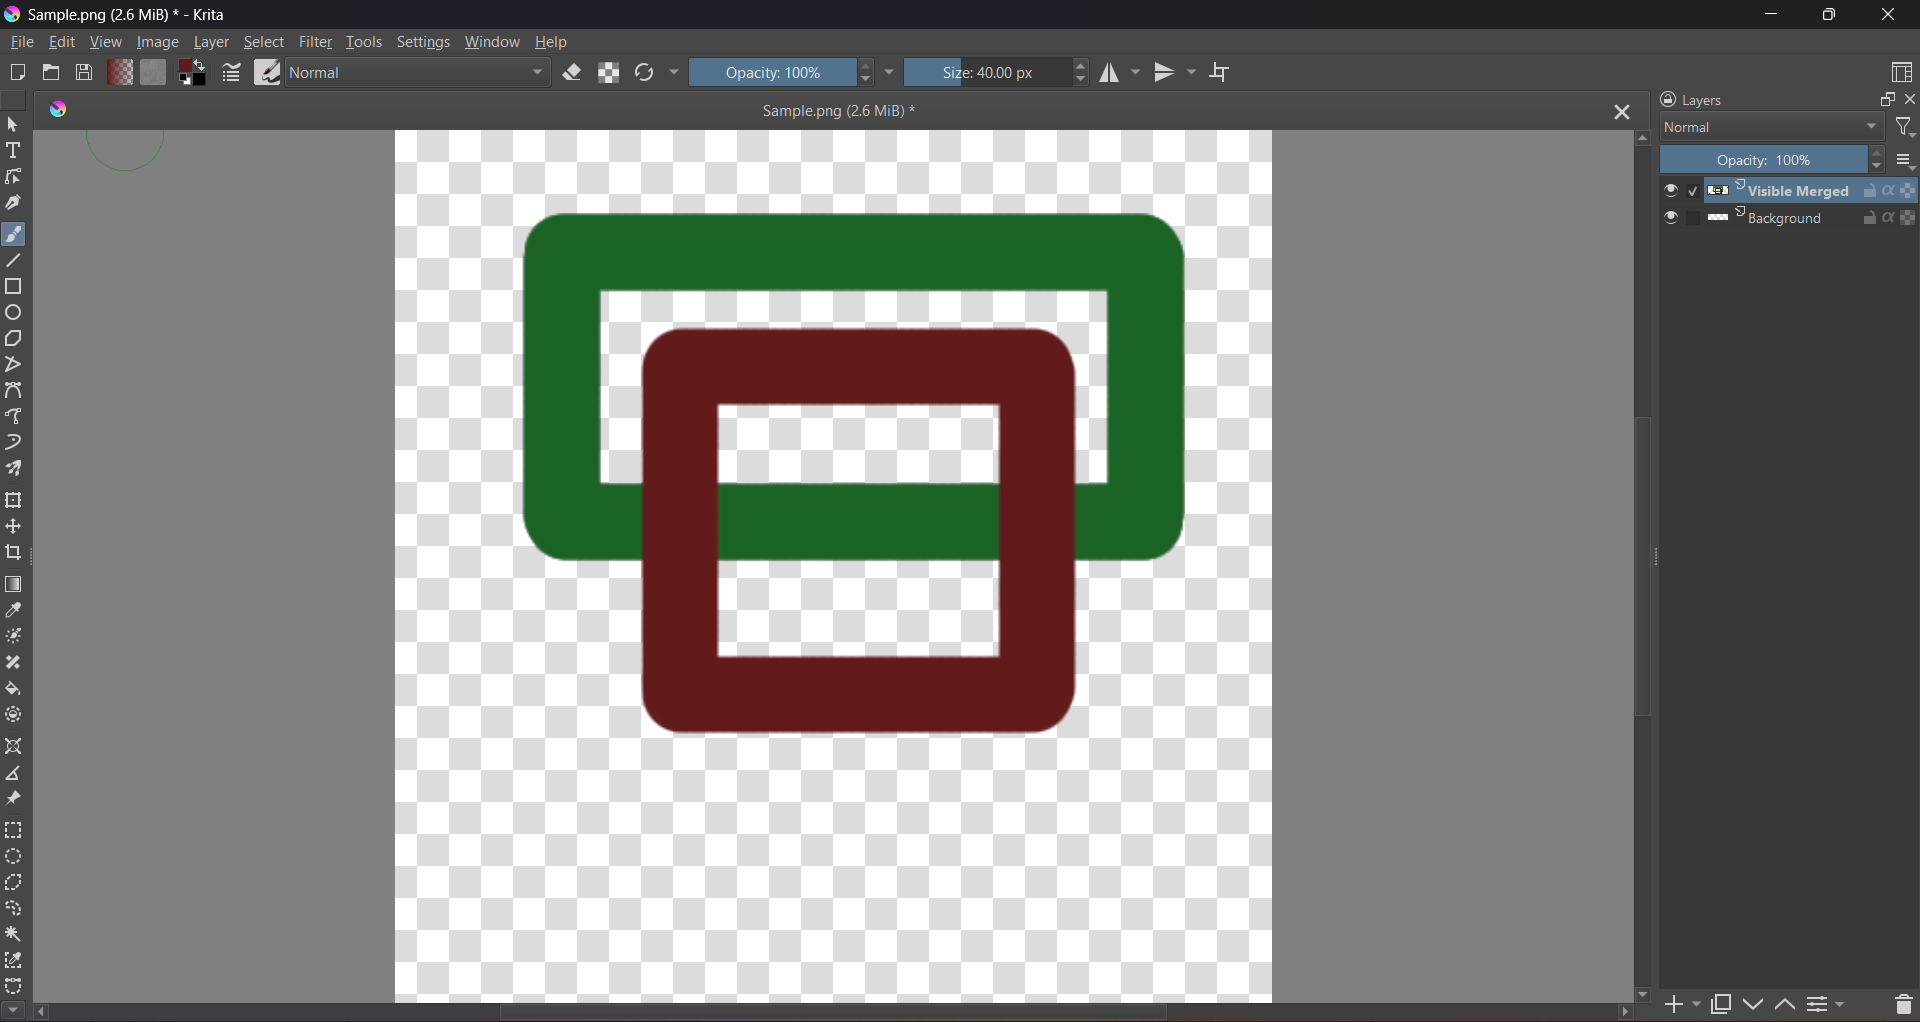 The image size is (1920, 1022). What do you see at coordinates (52, 73) in the screenshot?
I see `Open` at bounding box center [52, 73].